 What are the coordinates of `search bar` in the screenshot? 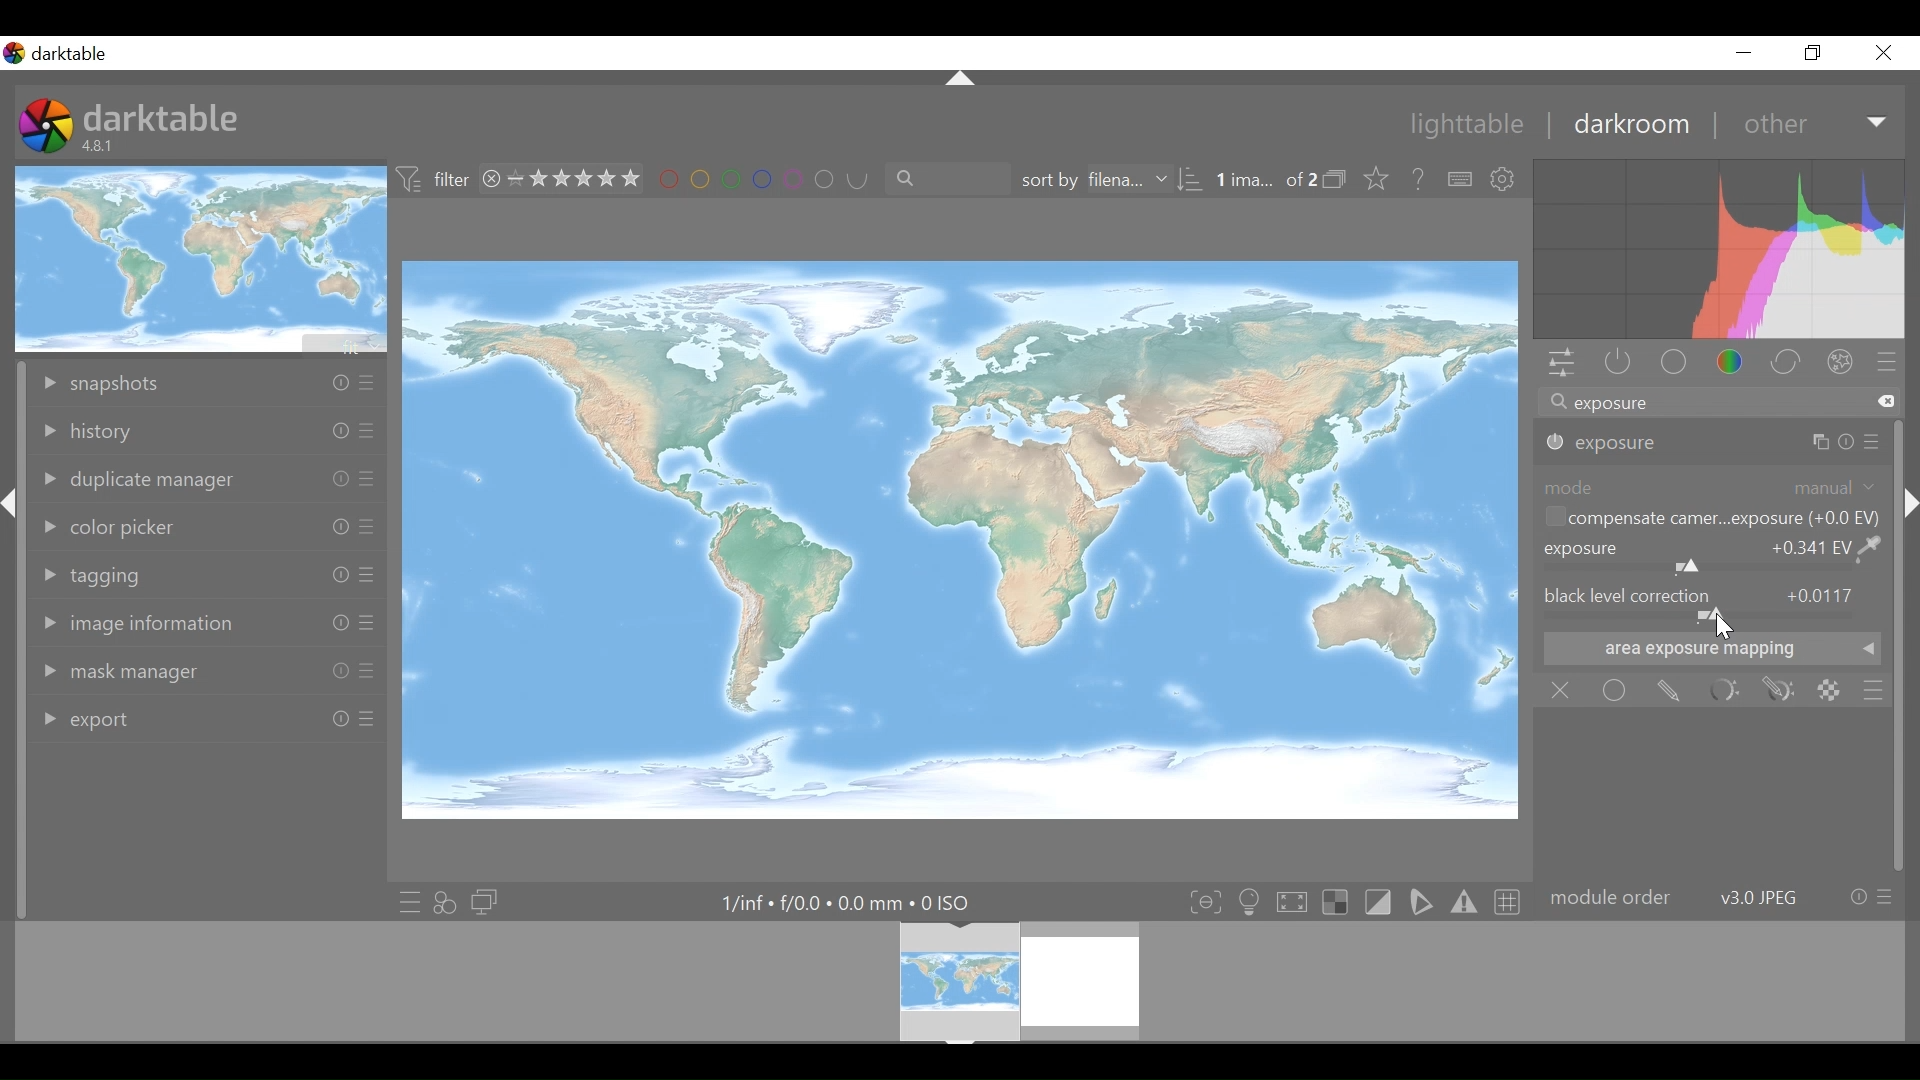 It's located at (1718, 400).